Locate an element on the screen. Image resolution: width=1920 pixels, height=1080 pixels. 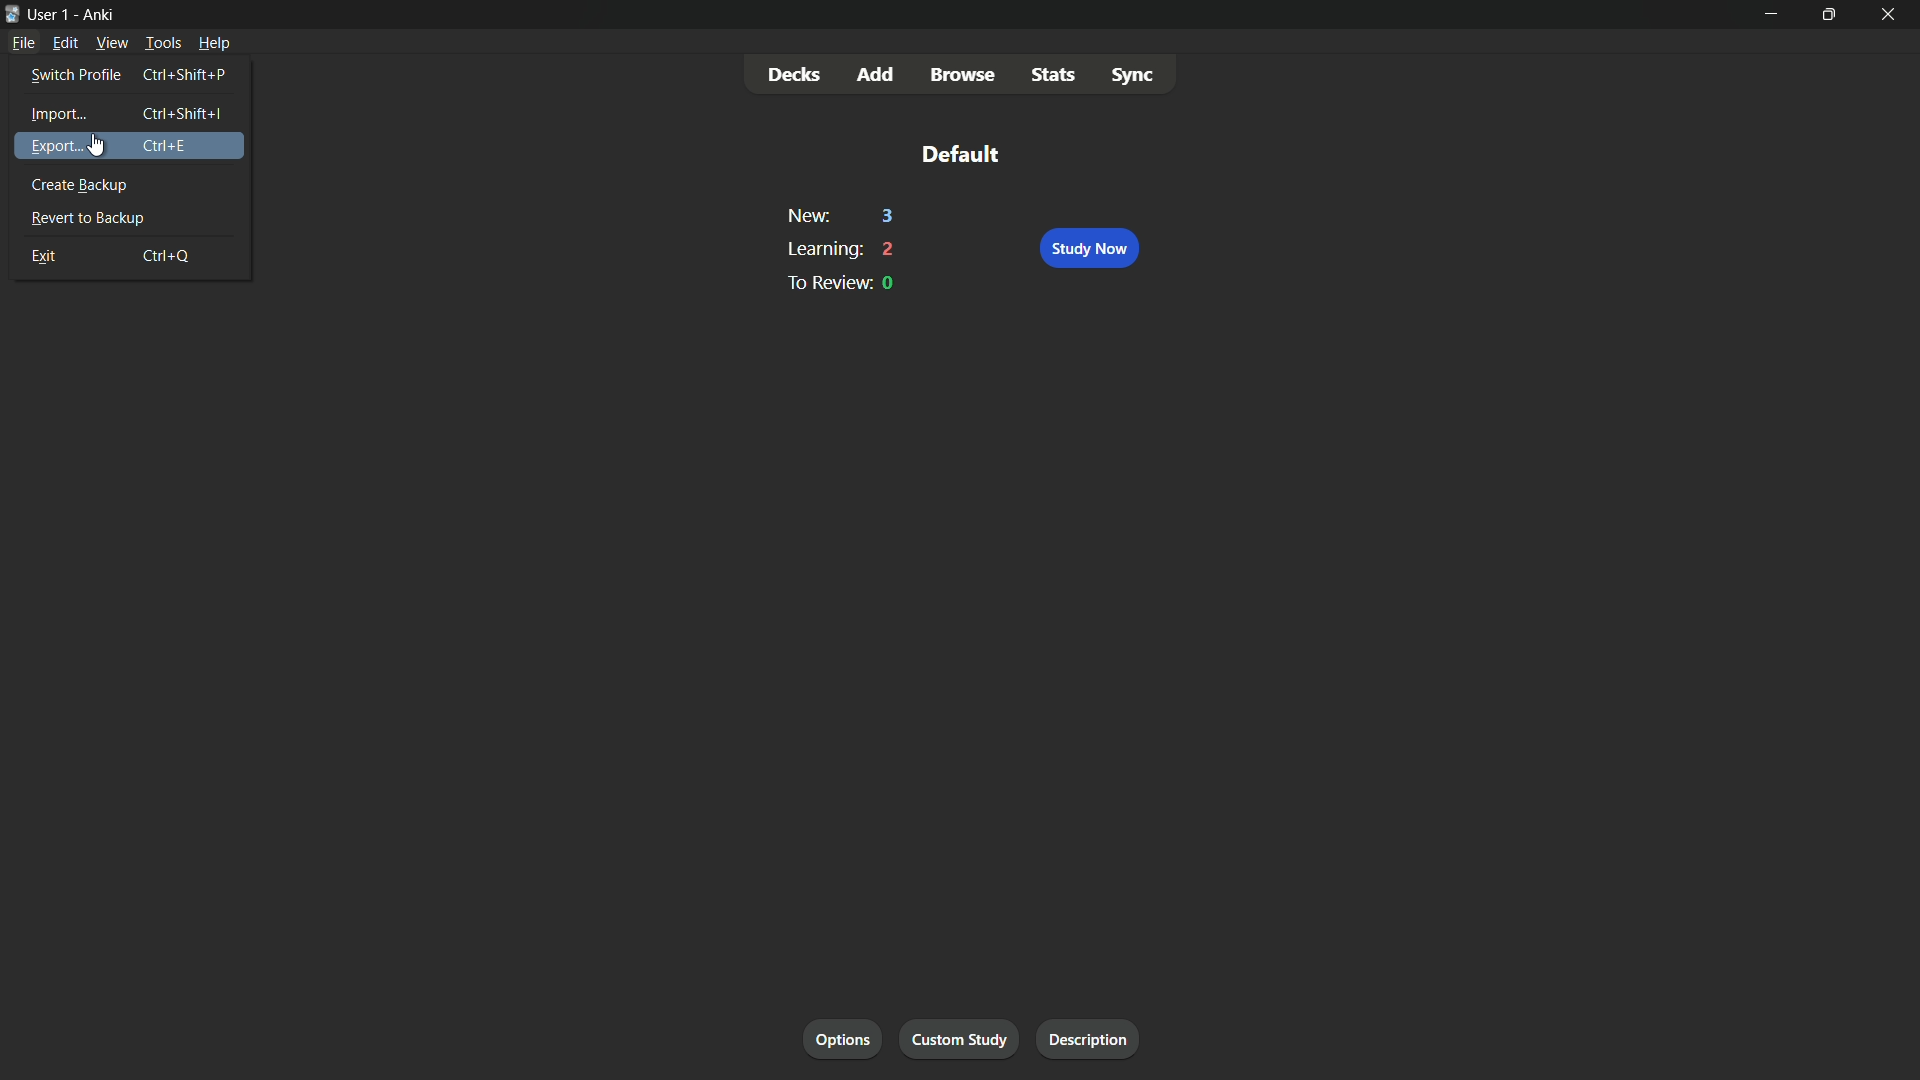
keyboard shortcut is located at coordinates (182, 115).